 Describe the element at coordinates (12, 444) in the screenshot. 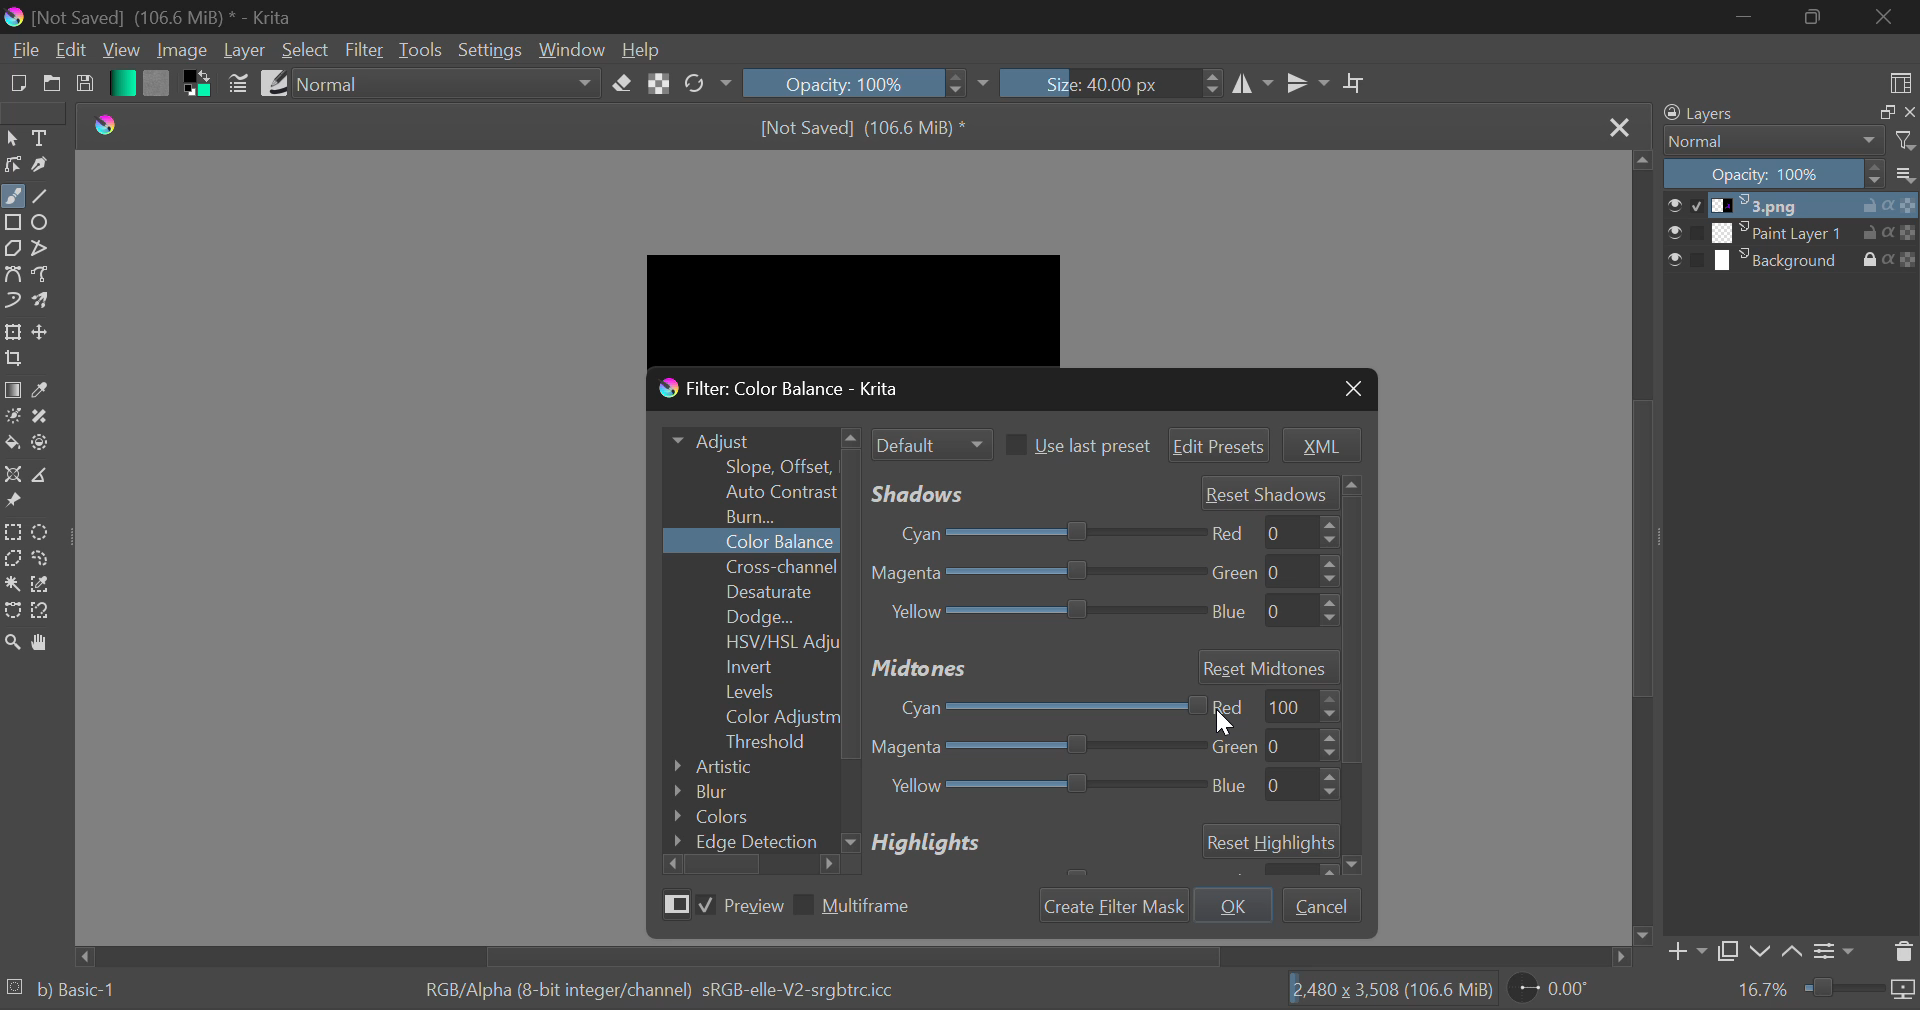

I see `Fill` at that location.